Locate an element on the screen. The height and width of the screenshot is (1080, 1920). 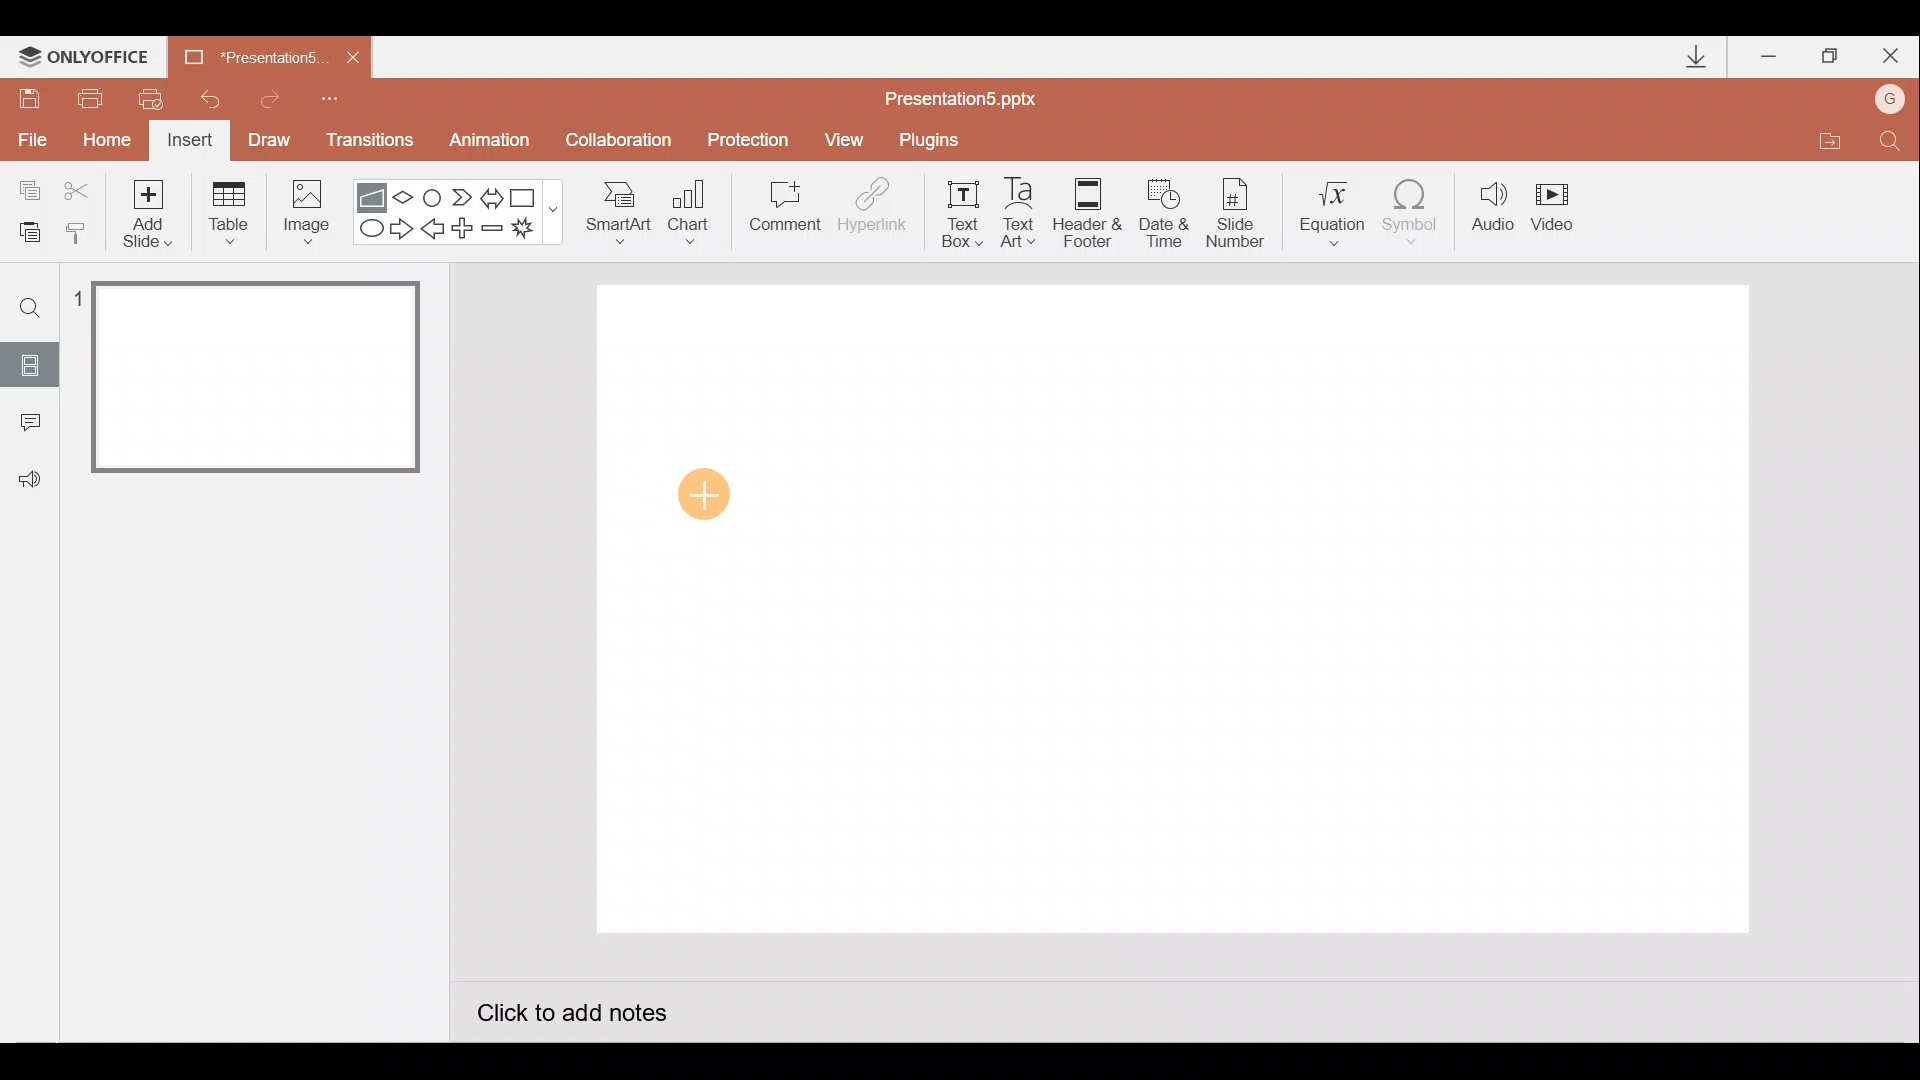
Collaboration is located at coordinates (623, 142).